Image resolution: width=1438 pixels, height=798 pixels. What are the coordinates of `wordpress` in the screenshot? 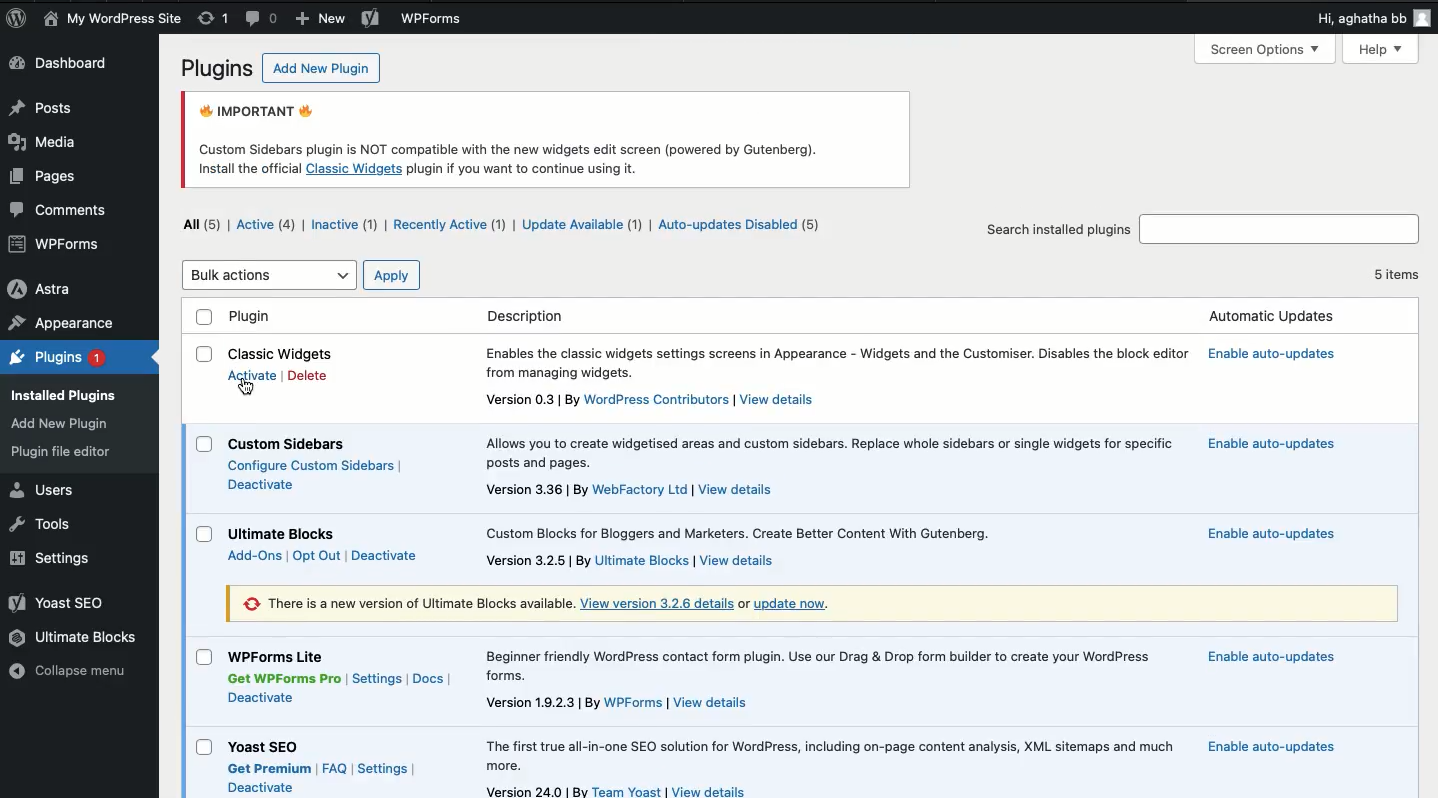 It's located at (657, 399).